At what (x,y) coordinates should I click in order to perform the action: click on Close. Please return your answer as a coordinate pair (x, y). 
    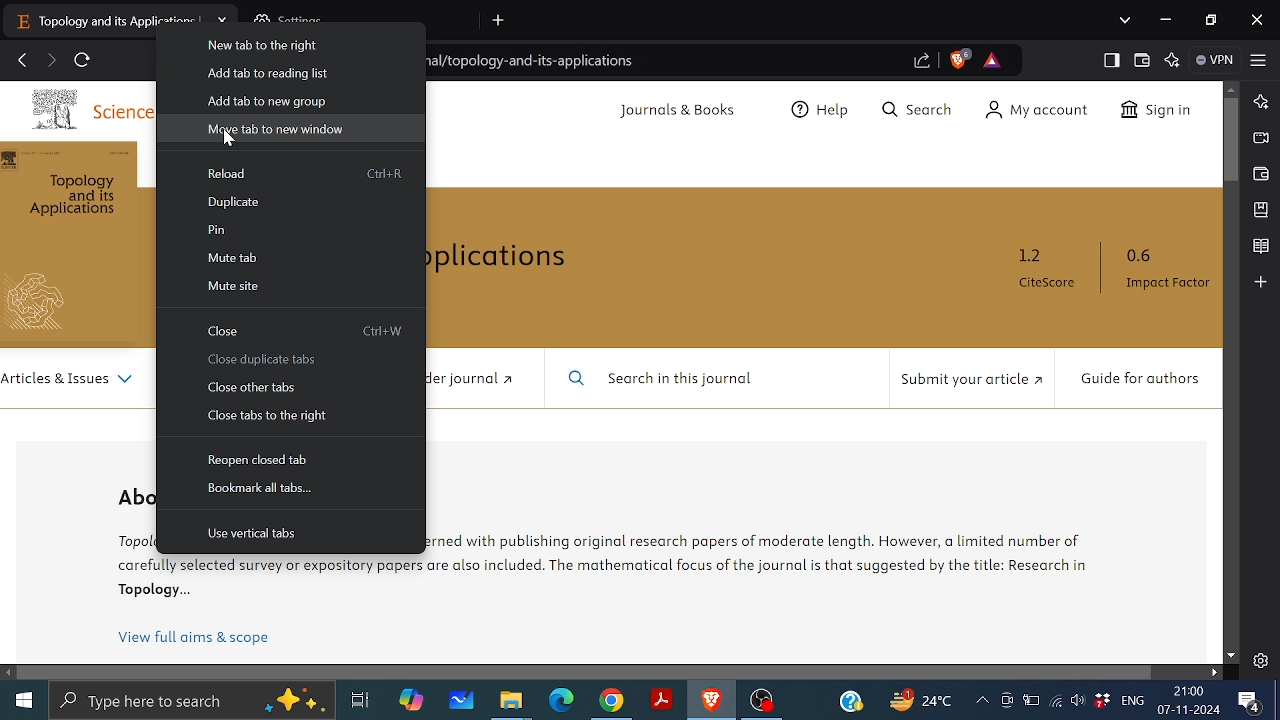
    Looking at the image, I should click on (223, 332).